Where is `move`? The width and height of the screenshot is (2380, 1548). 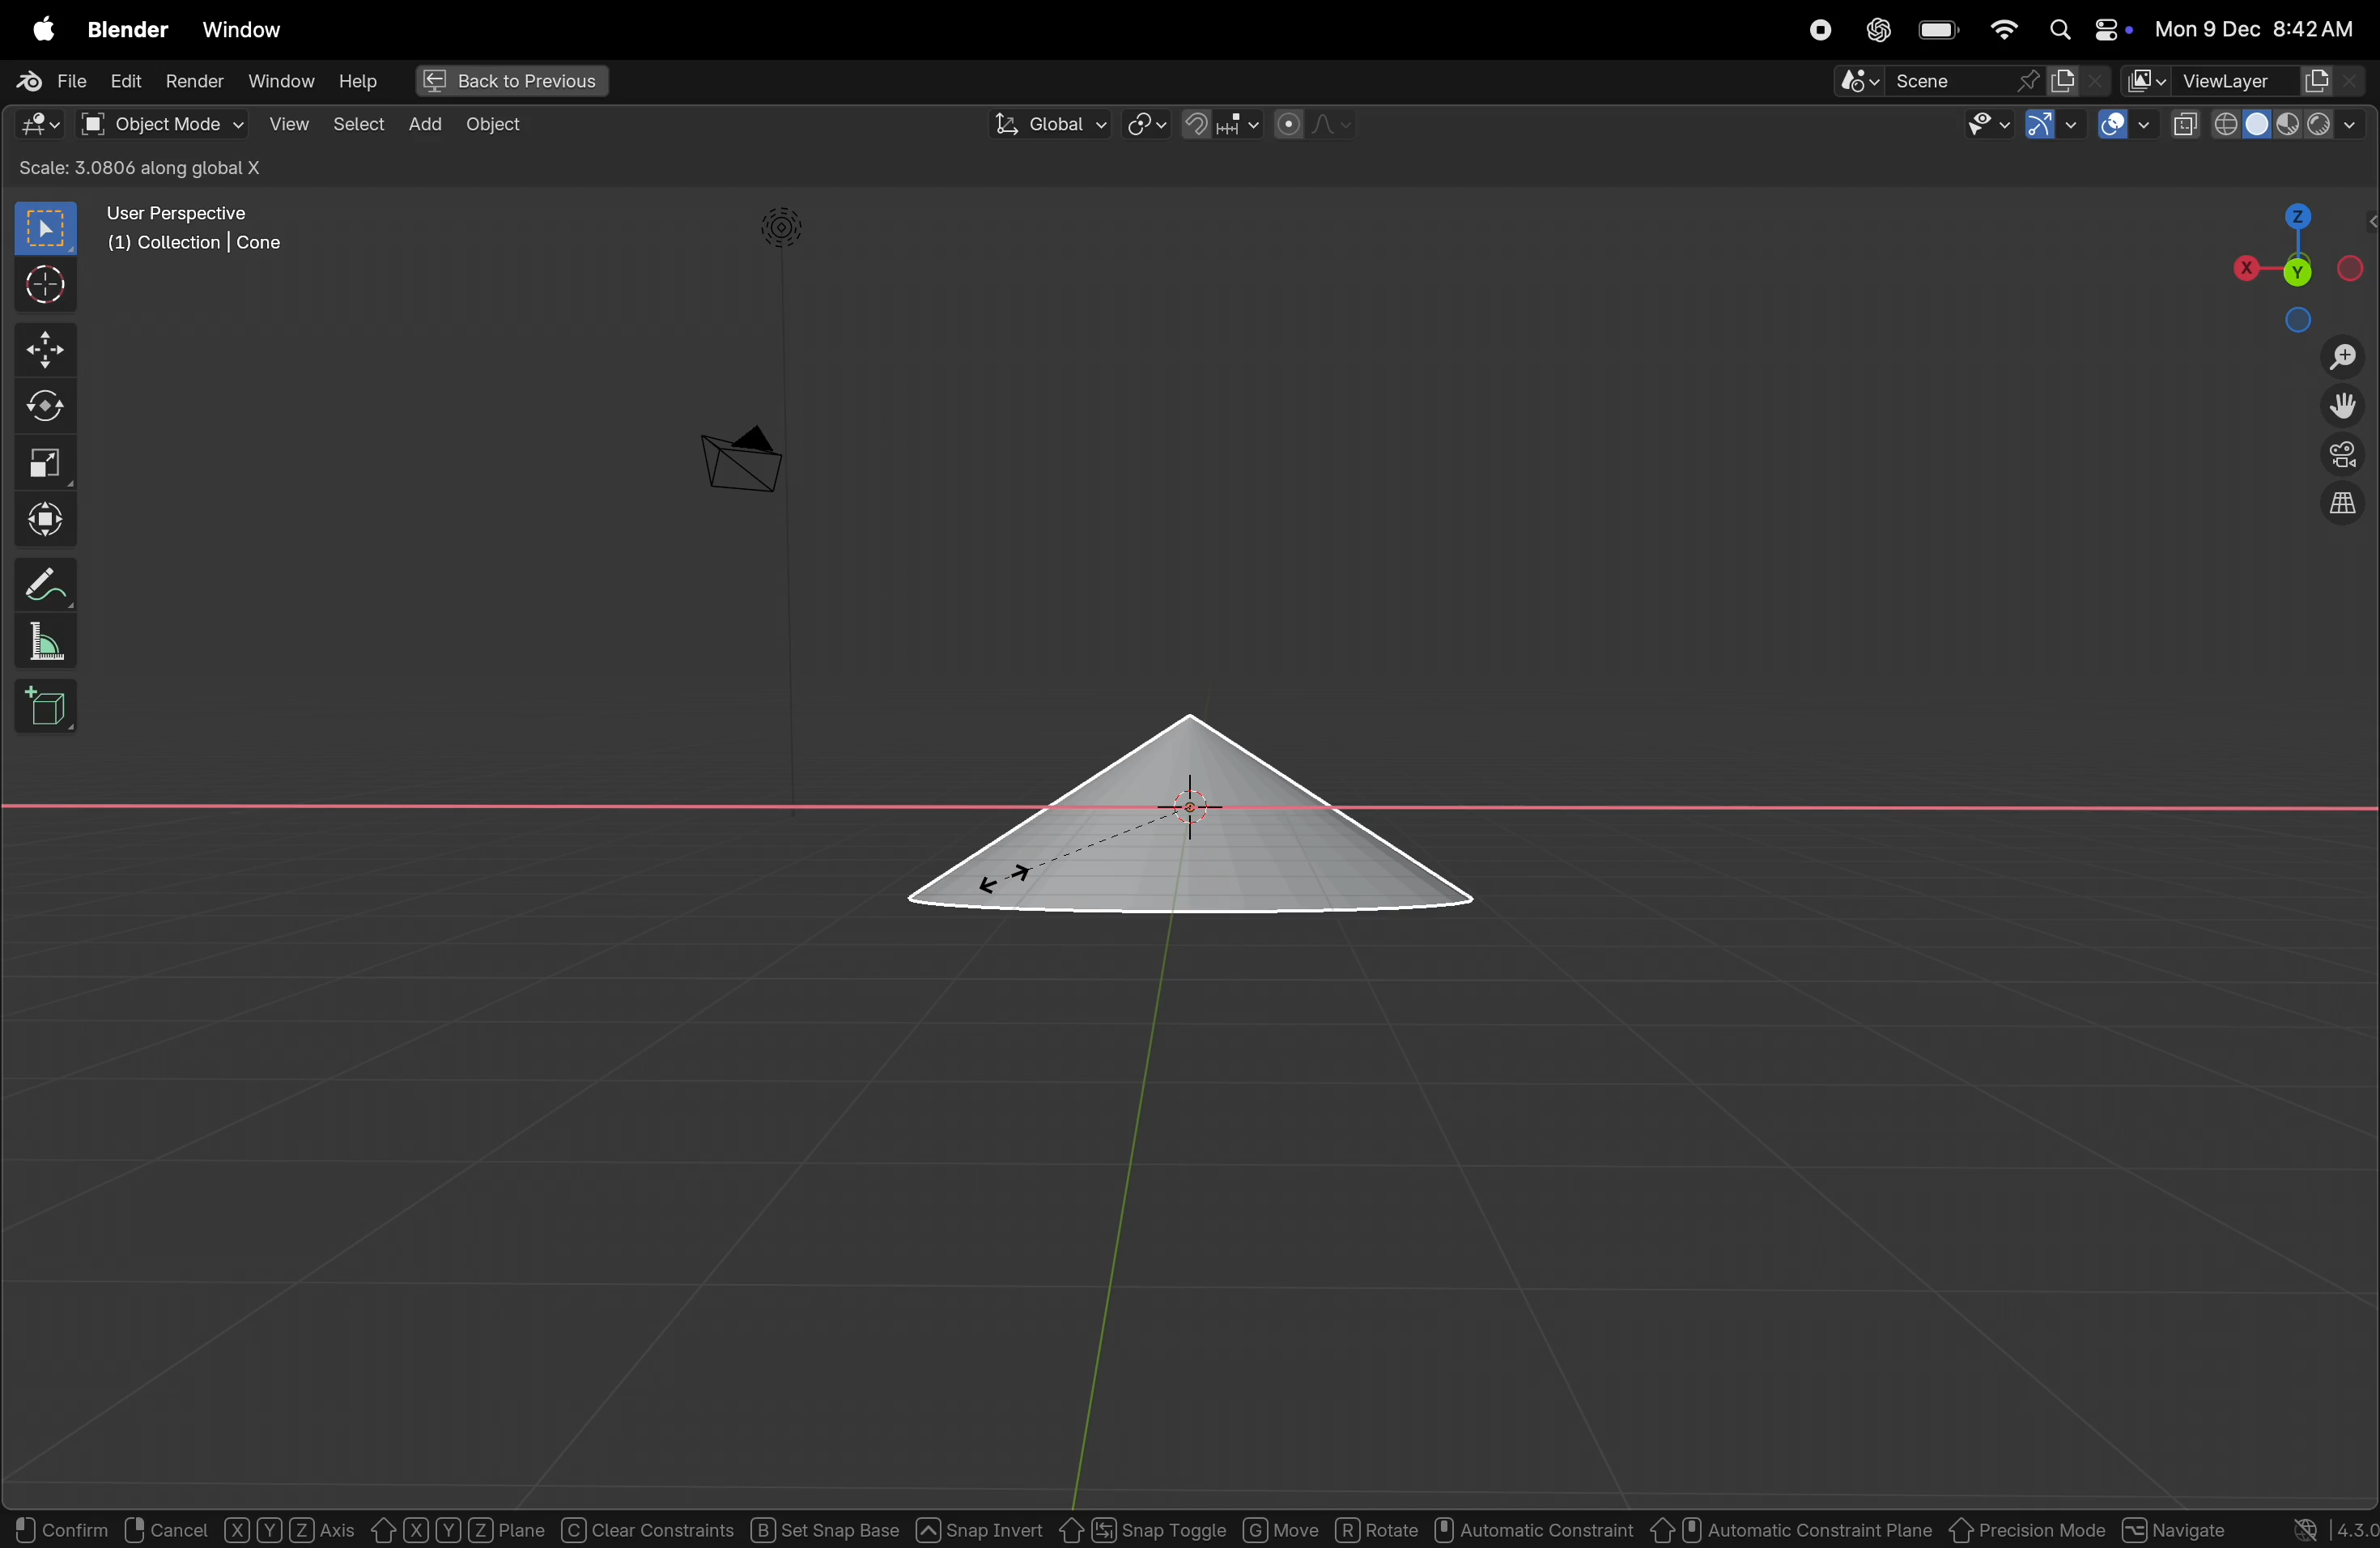
move is located at coordinates (1282, 1529).